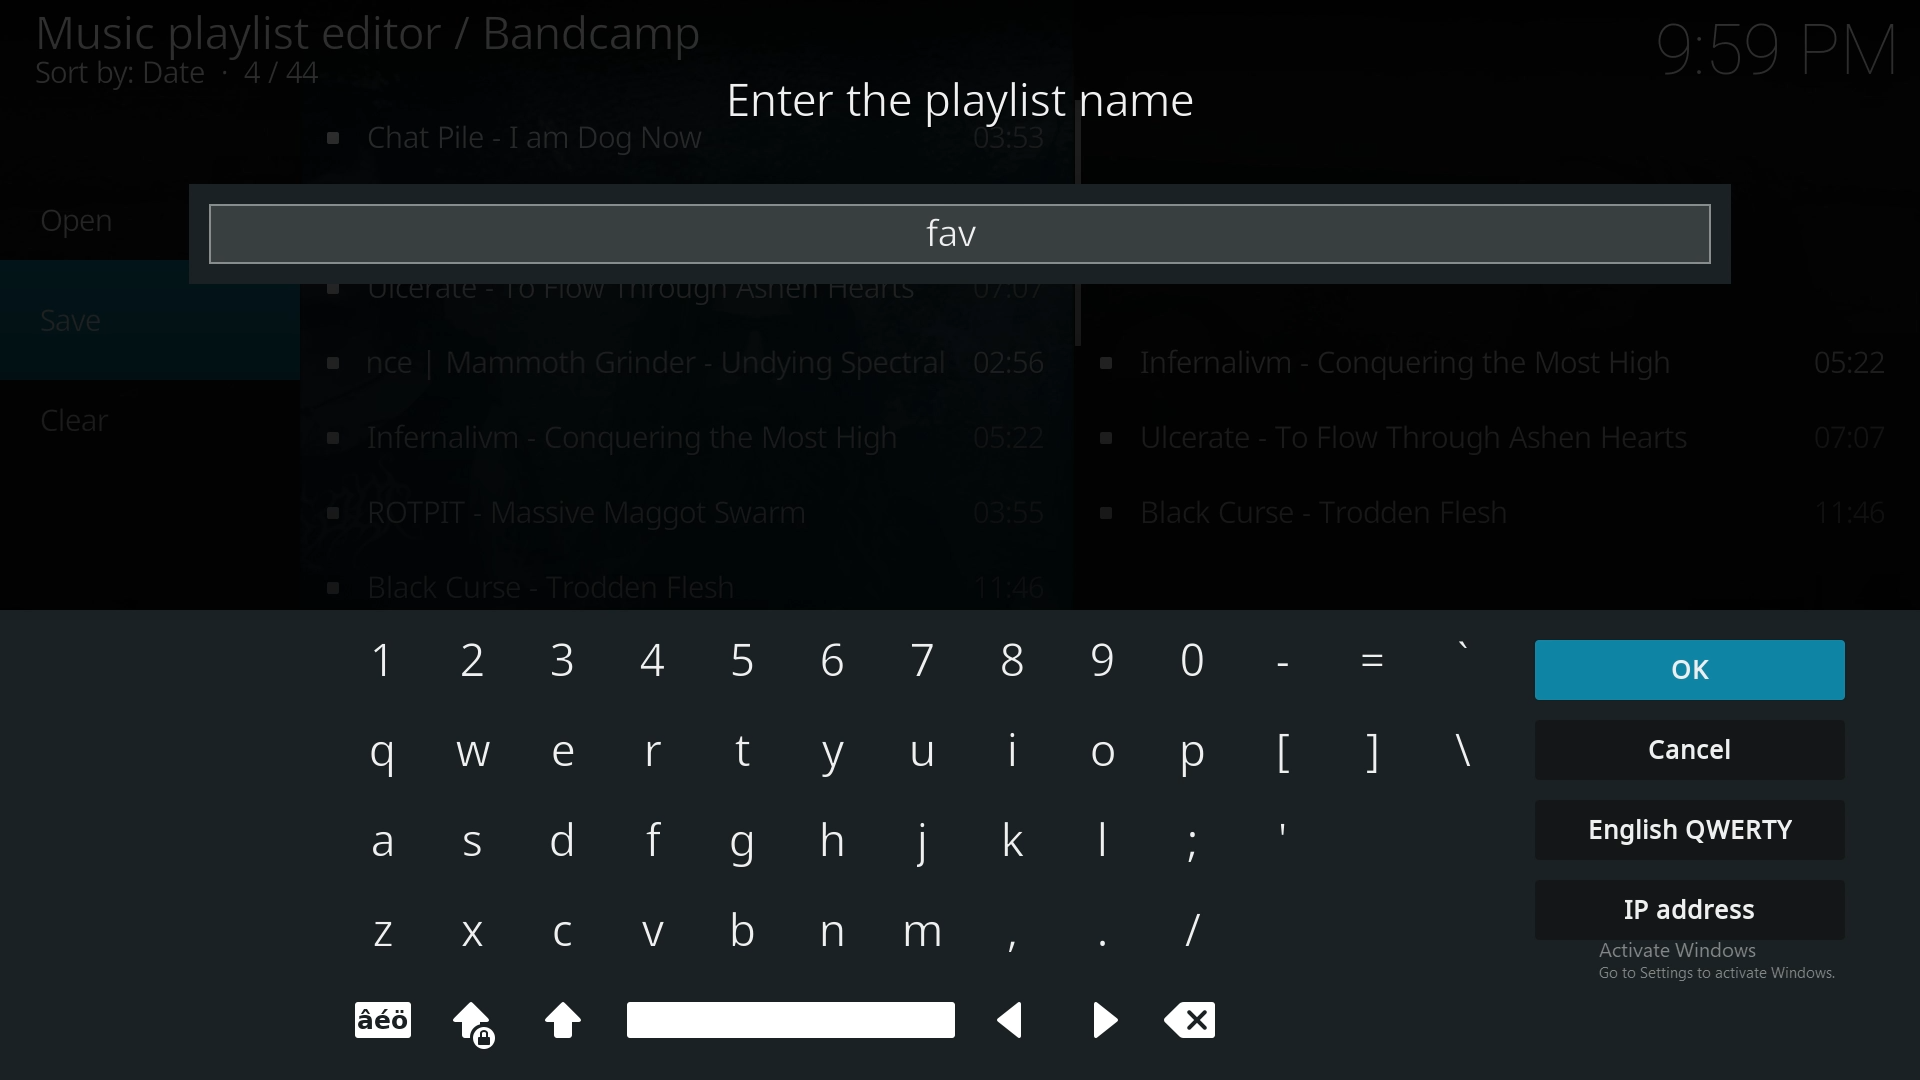 This screenshot has height=1080, width=1920. I want to click on keyboard input, so click(1014, 839).